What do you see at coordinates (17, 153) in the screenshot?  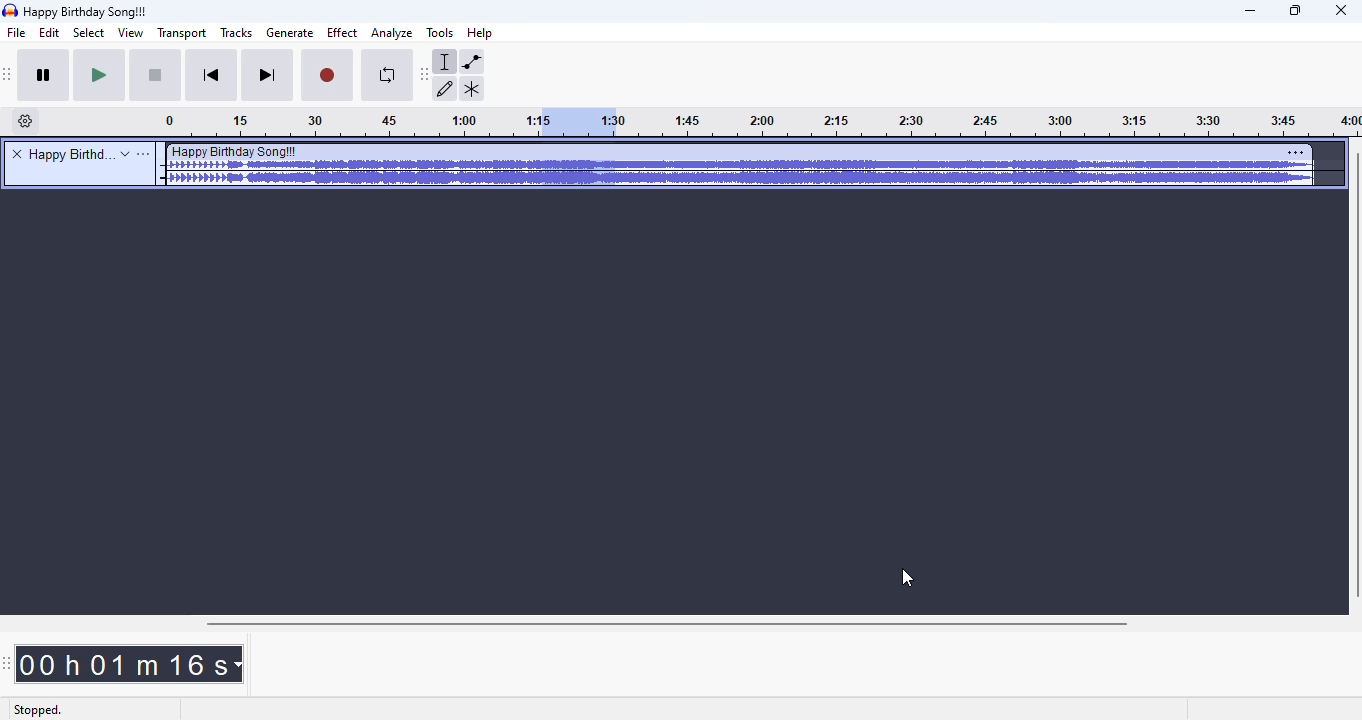 I see `delete track` at bounding box center [17, 153].